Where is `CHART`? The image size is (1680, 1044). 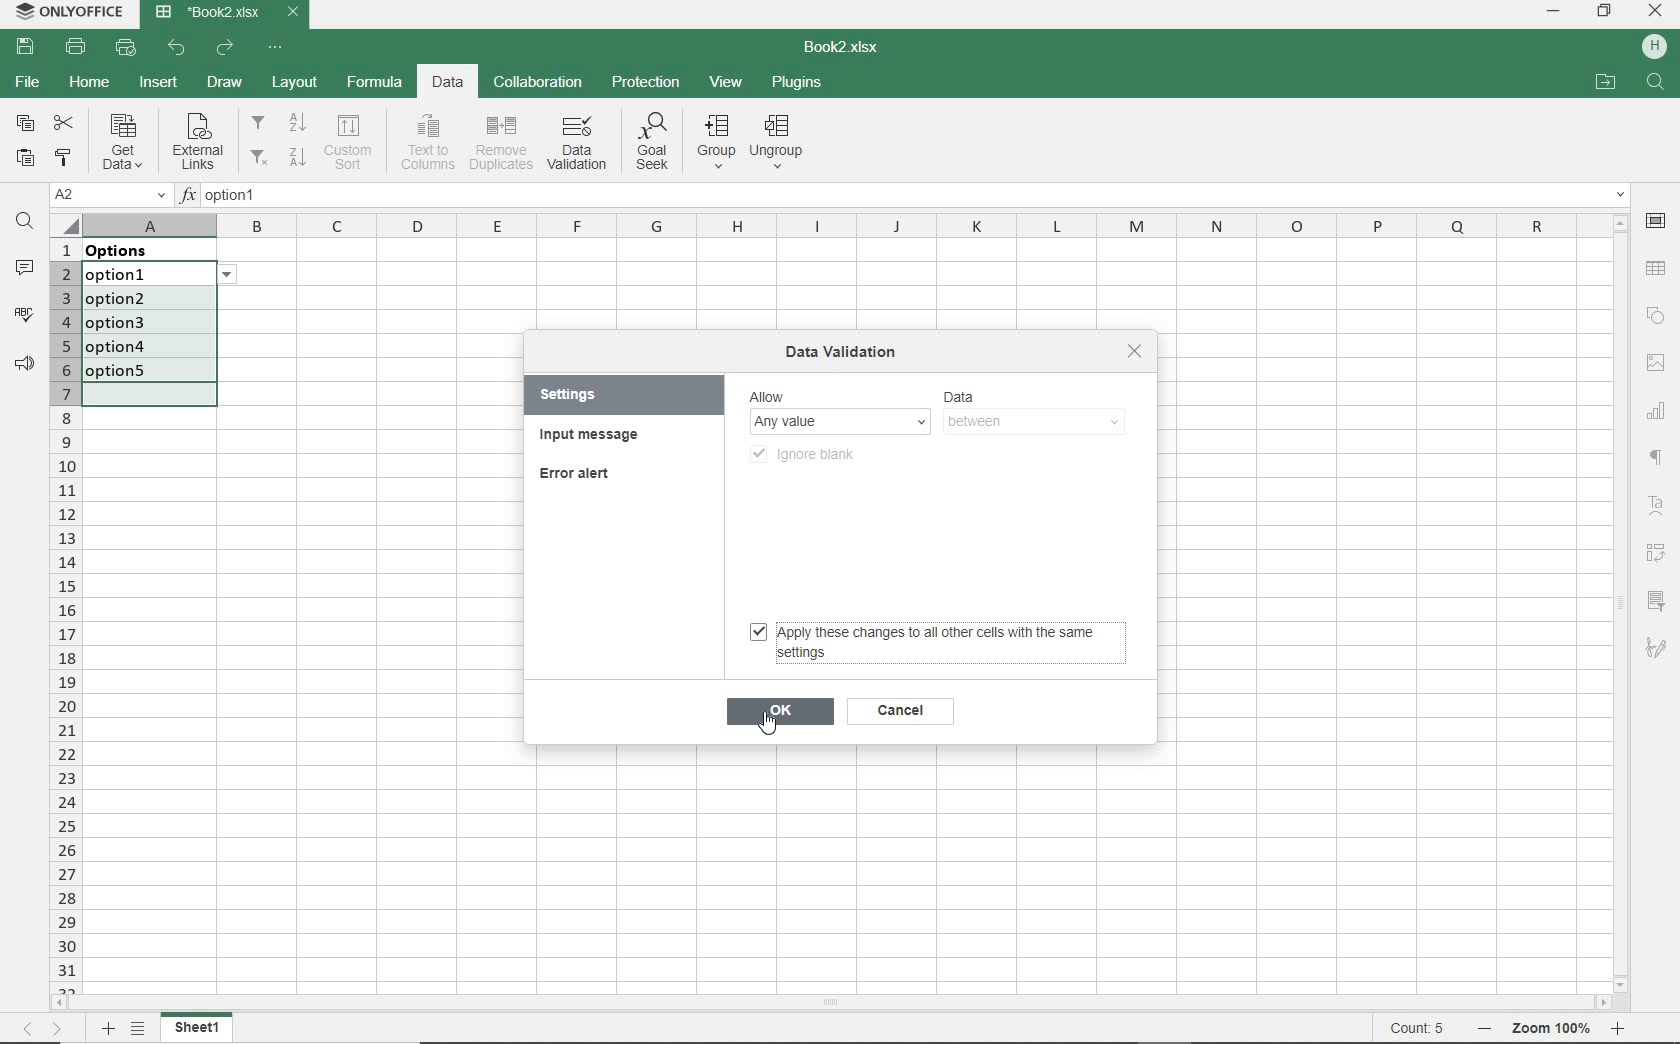 CHART is located at coordinates (1658, 414).